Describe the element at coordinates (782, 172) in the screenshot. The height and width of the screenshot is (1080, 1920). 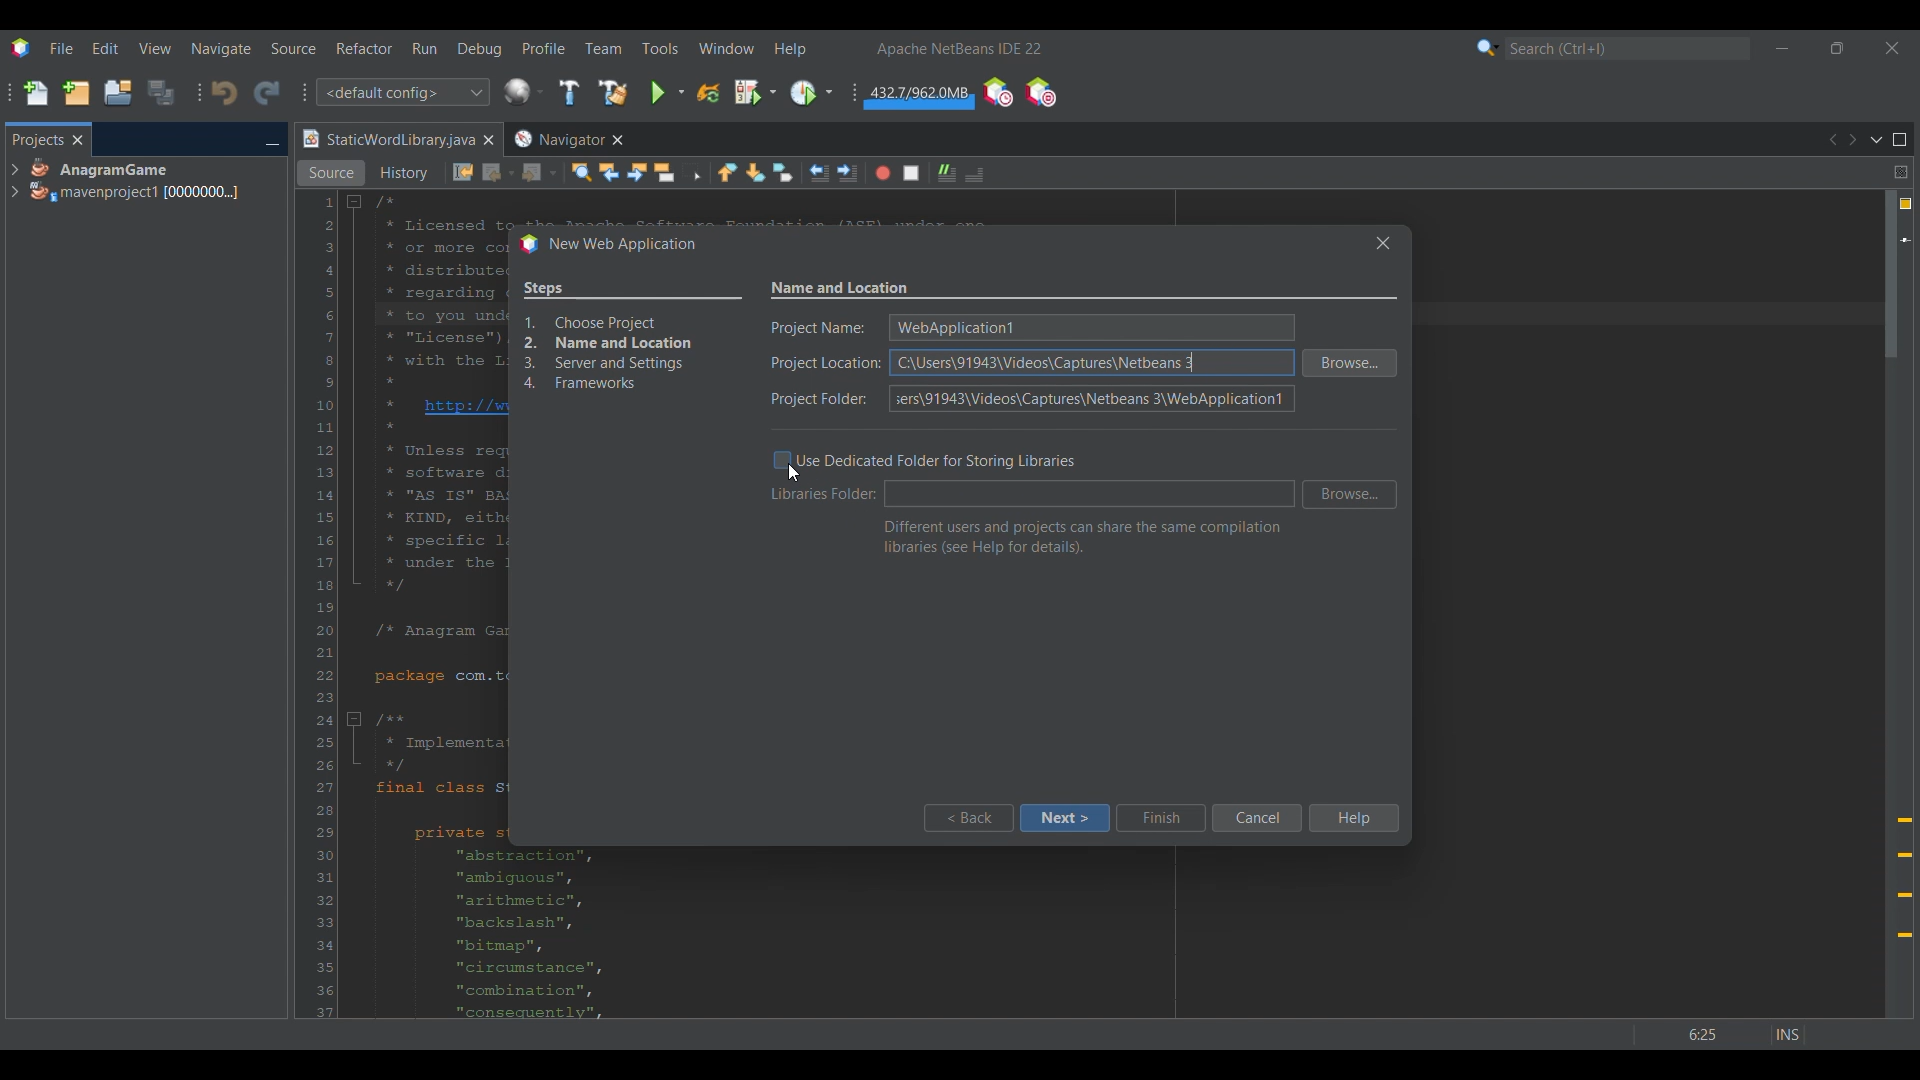
I see `Toggle bookmarks` at that location.